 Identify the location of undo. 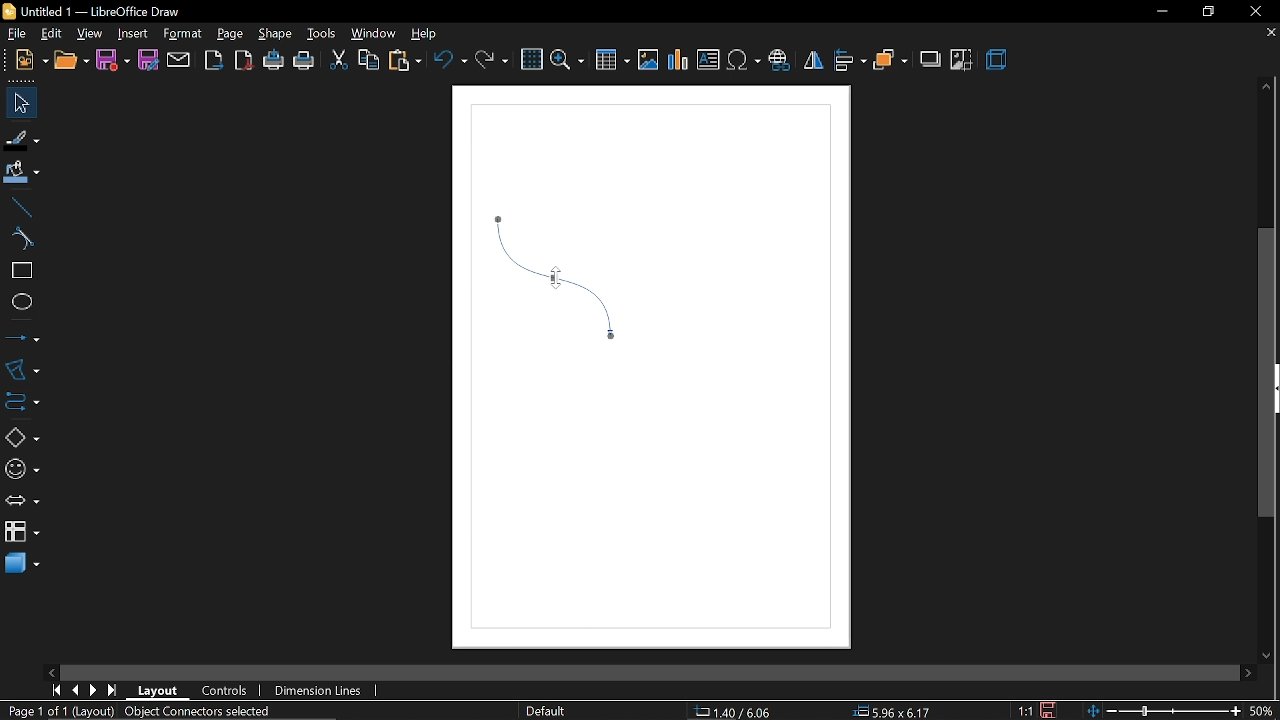
(450, 61).